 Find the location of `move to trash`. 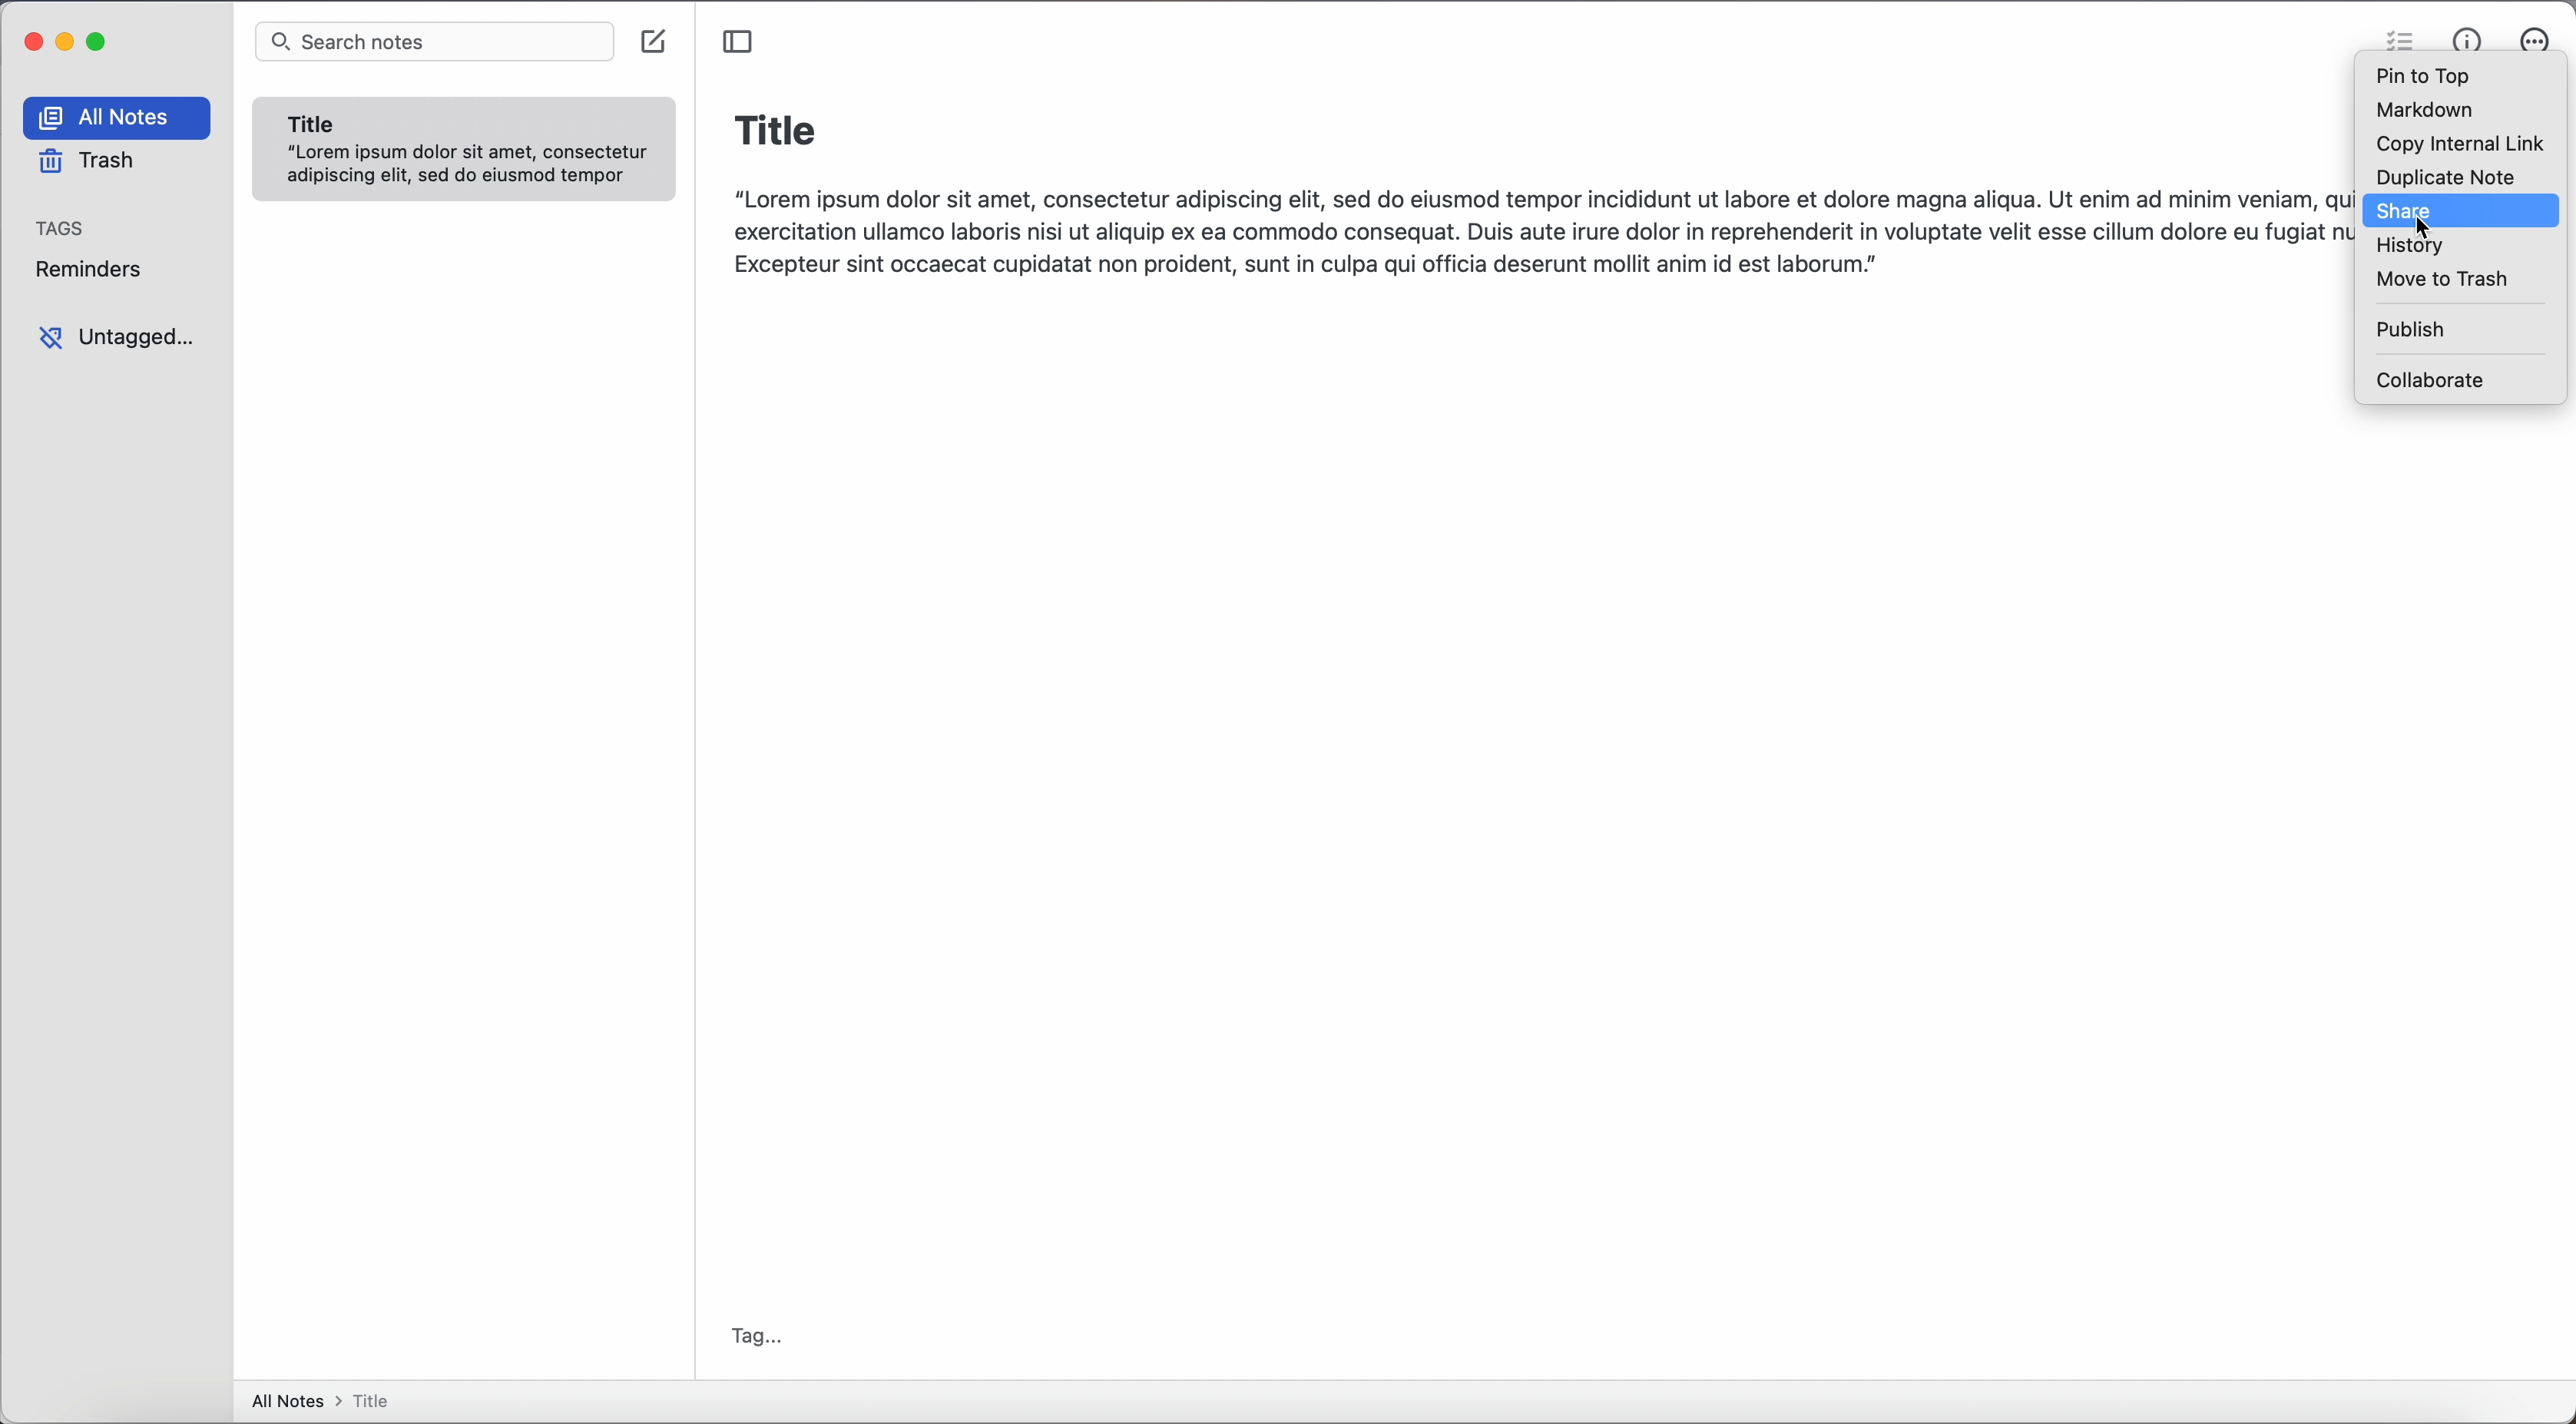

move to trash is located at coordinates (2445, 281).